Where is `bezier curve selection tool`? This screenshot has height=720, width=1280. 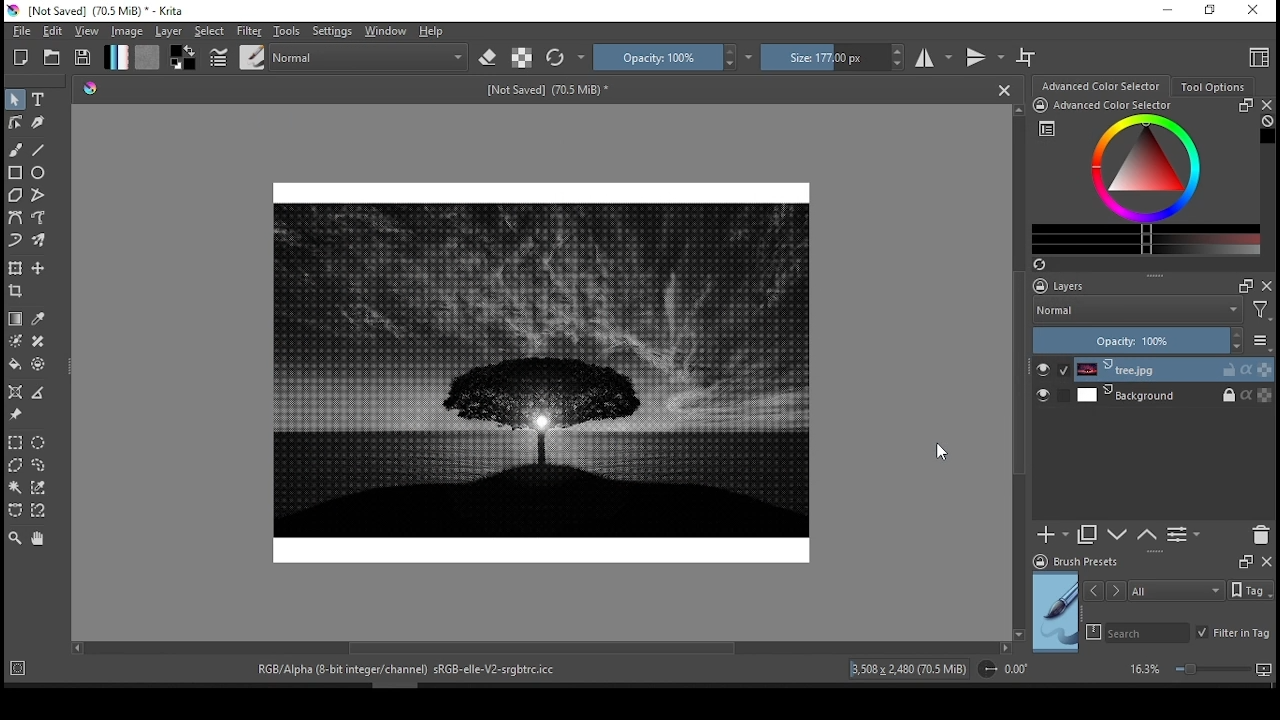 bezier curve selection tool is located at coordinates (17, 511).